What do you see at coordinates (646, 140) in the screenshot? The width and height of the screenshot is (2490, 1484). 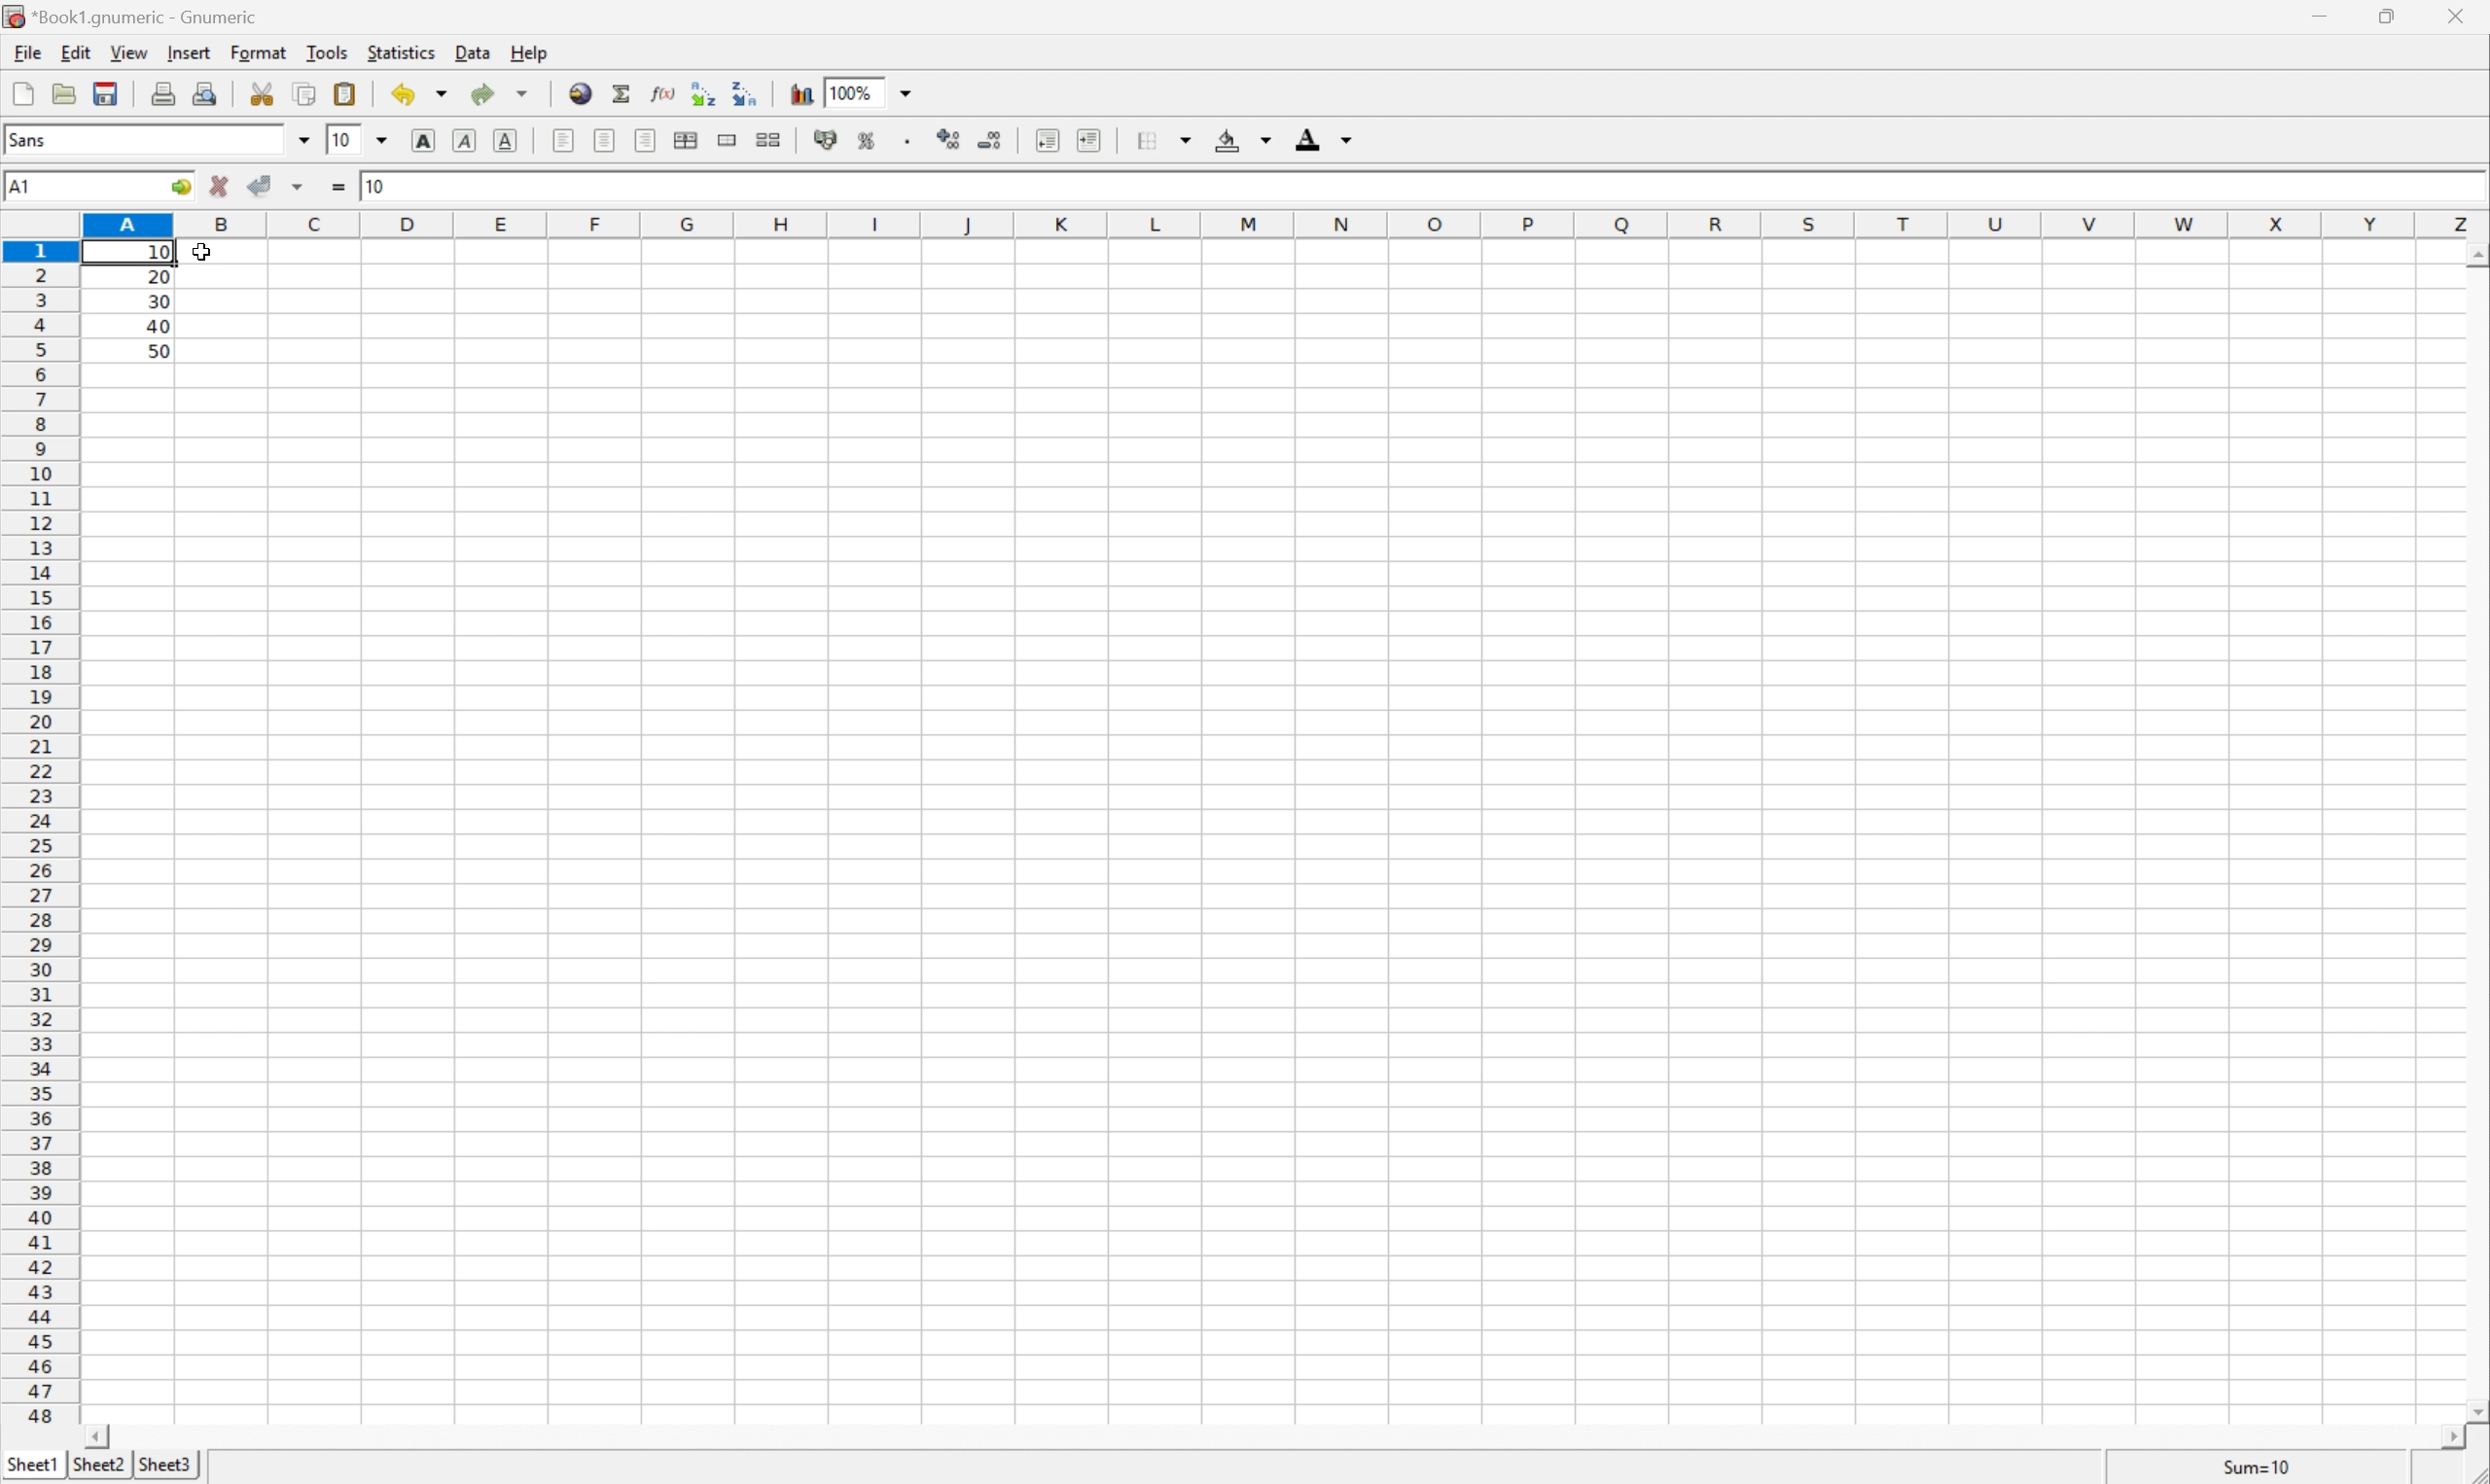 I see `Align Right` at bounding box center [646, 140].